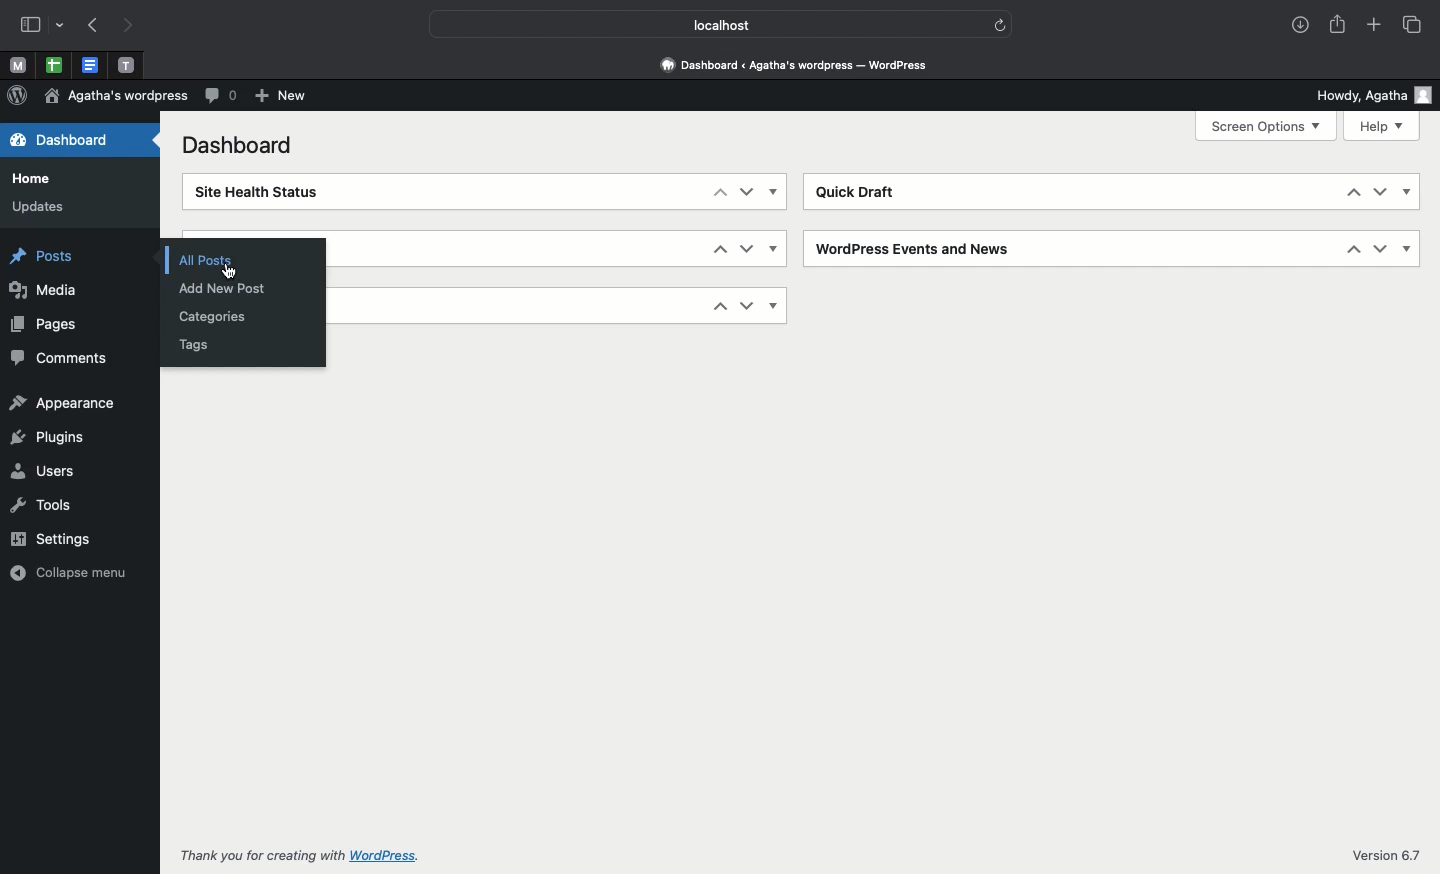 This screenshot has height=874, width=1440. I want to click on Tabs, so click(1410, 23).